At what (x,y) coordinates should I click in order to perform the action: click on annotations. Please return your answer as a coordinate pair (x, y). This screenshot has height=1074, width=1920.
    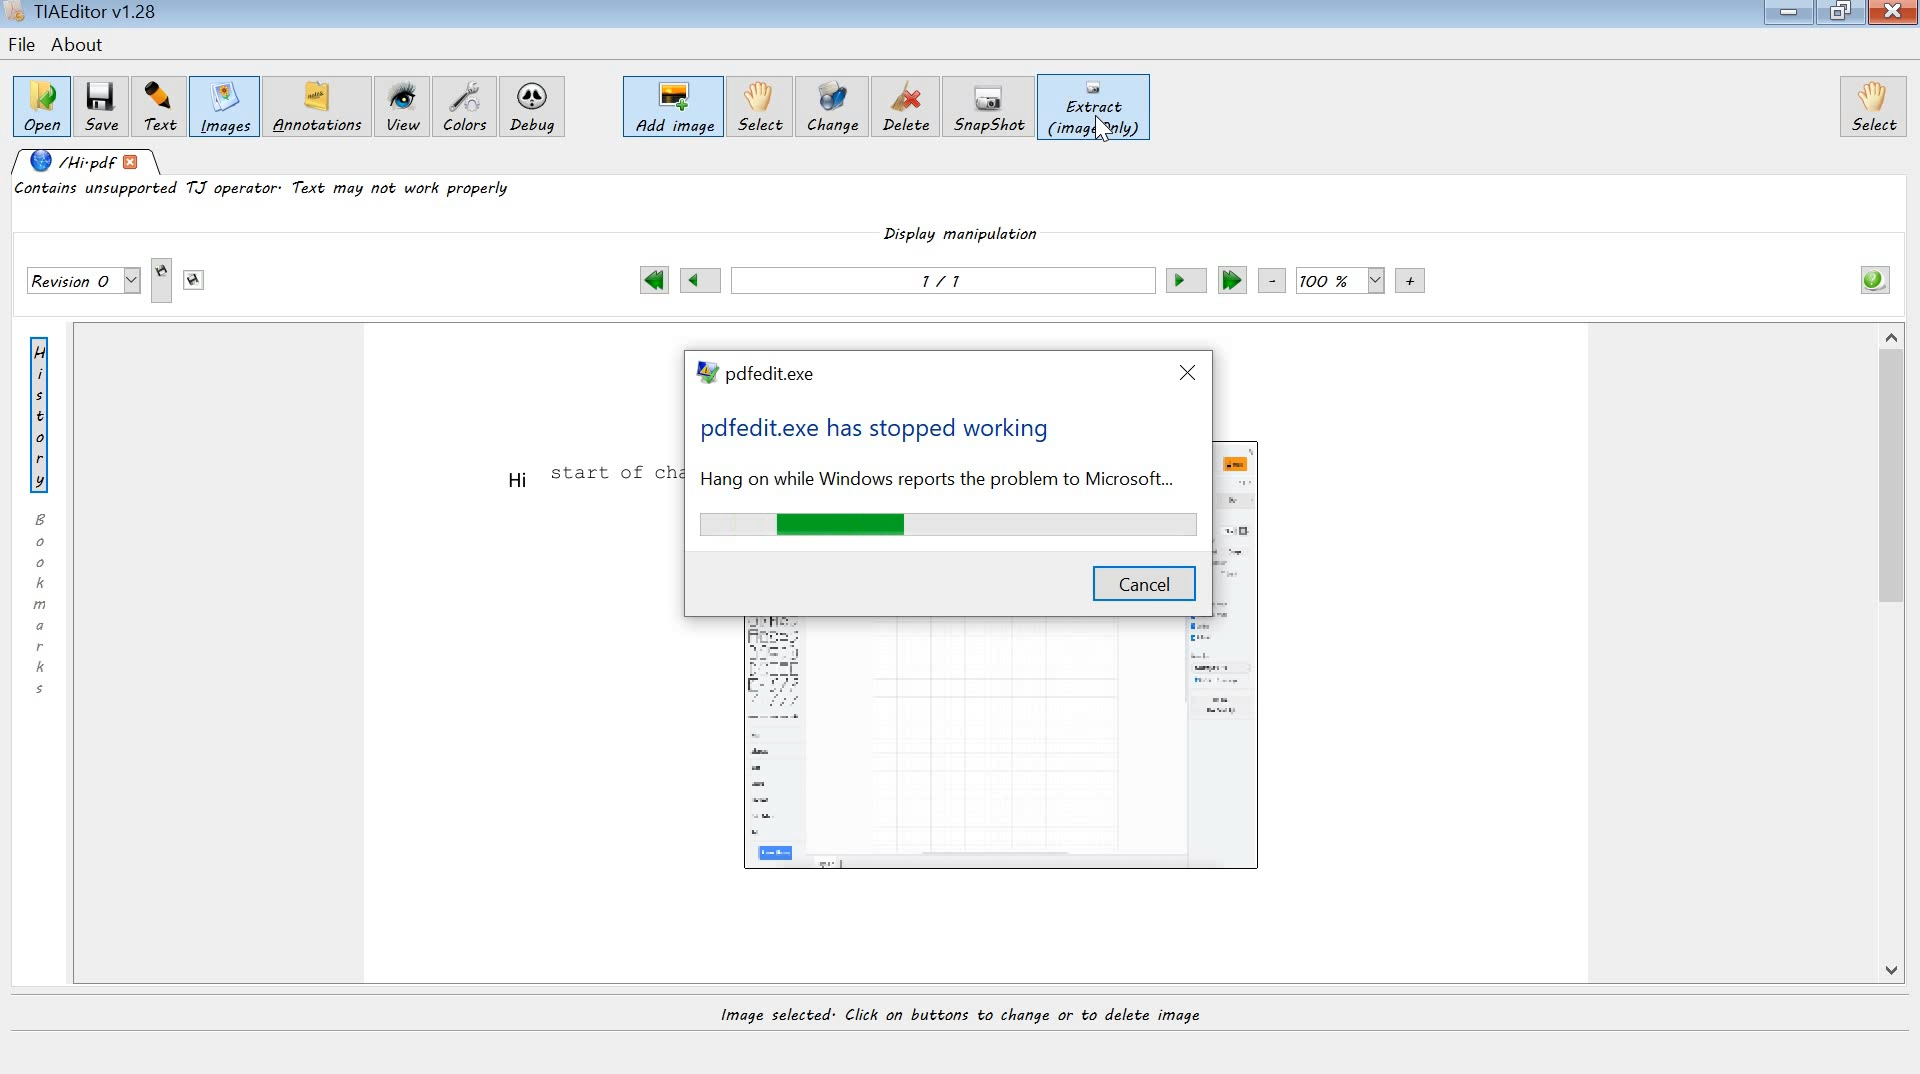
    Looking at the image, I should click on (320, 109).